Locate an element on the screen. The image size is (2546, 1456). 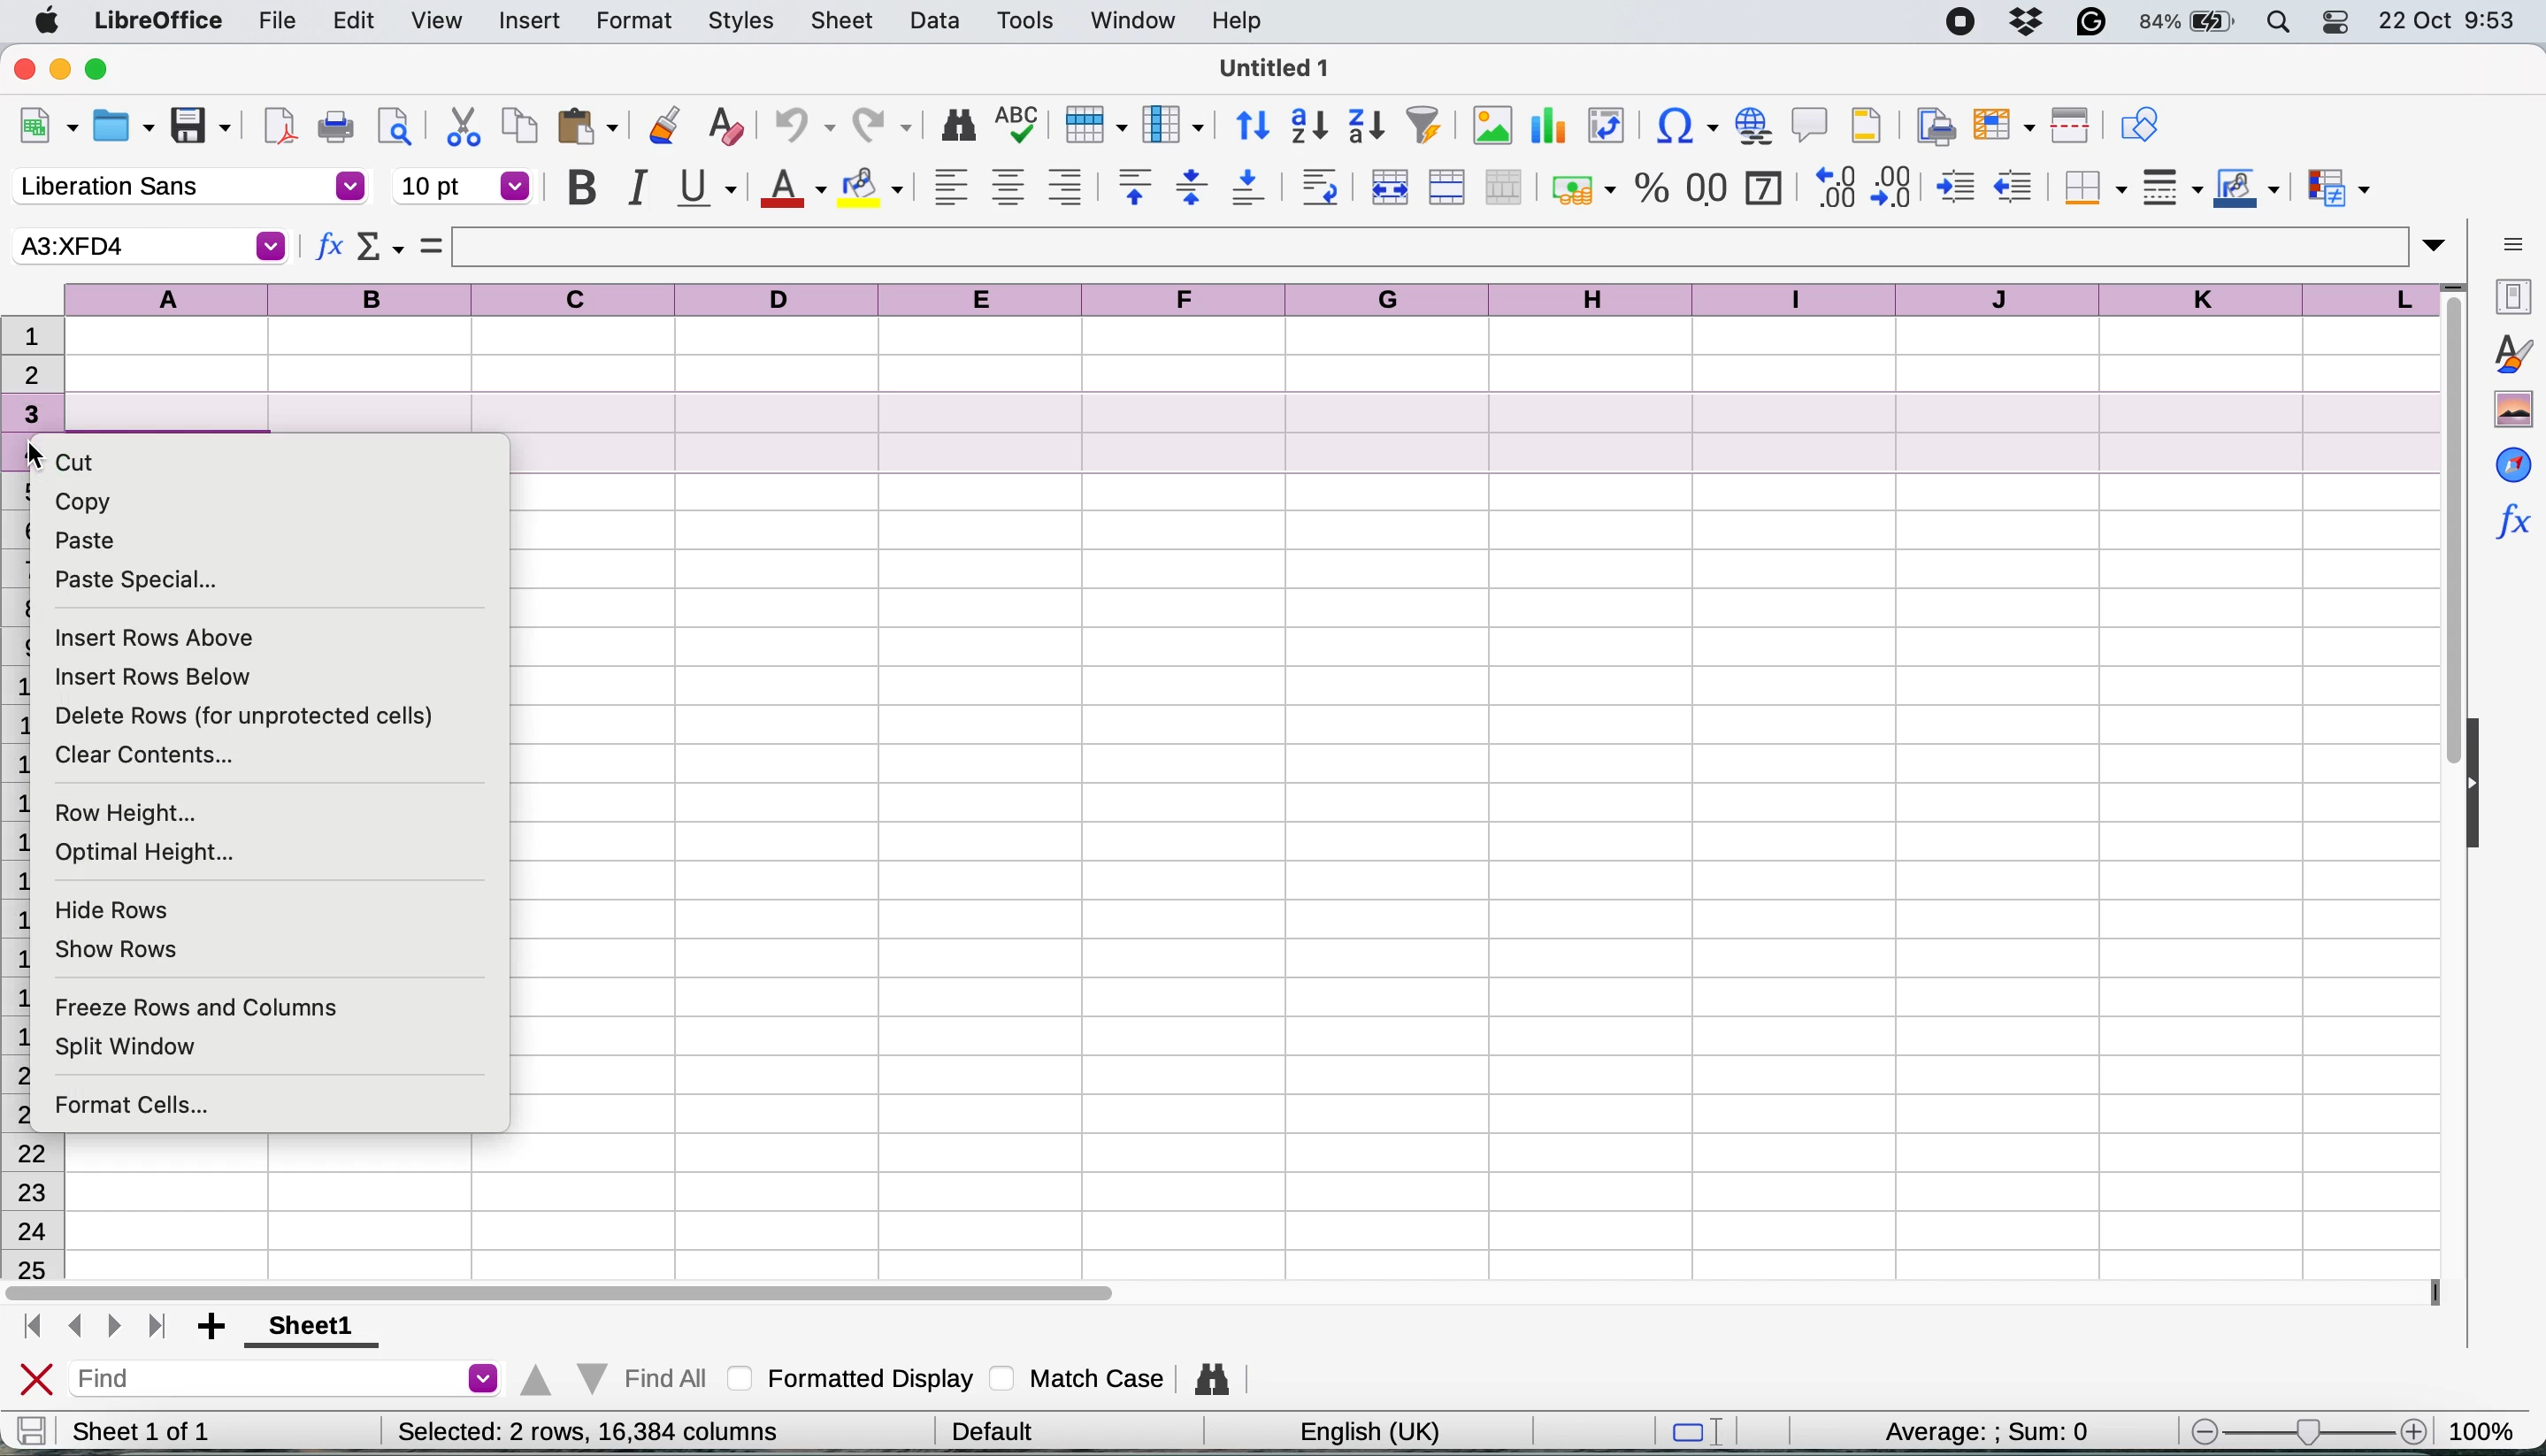
show draw functions is located at coordinates (2139, 122).